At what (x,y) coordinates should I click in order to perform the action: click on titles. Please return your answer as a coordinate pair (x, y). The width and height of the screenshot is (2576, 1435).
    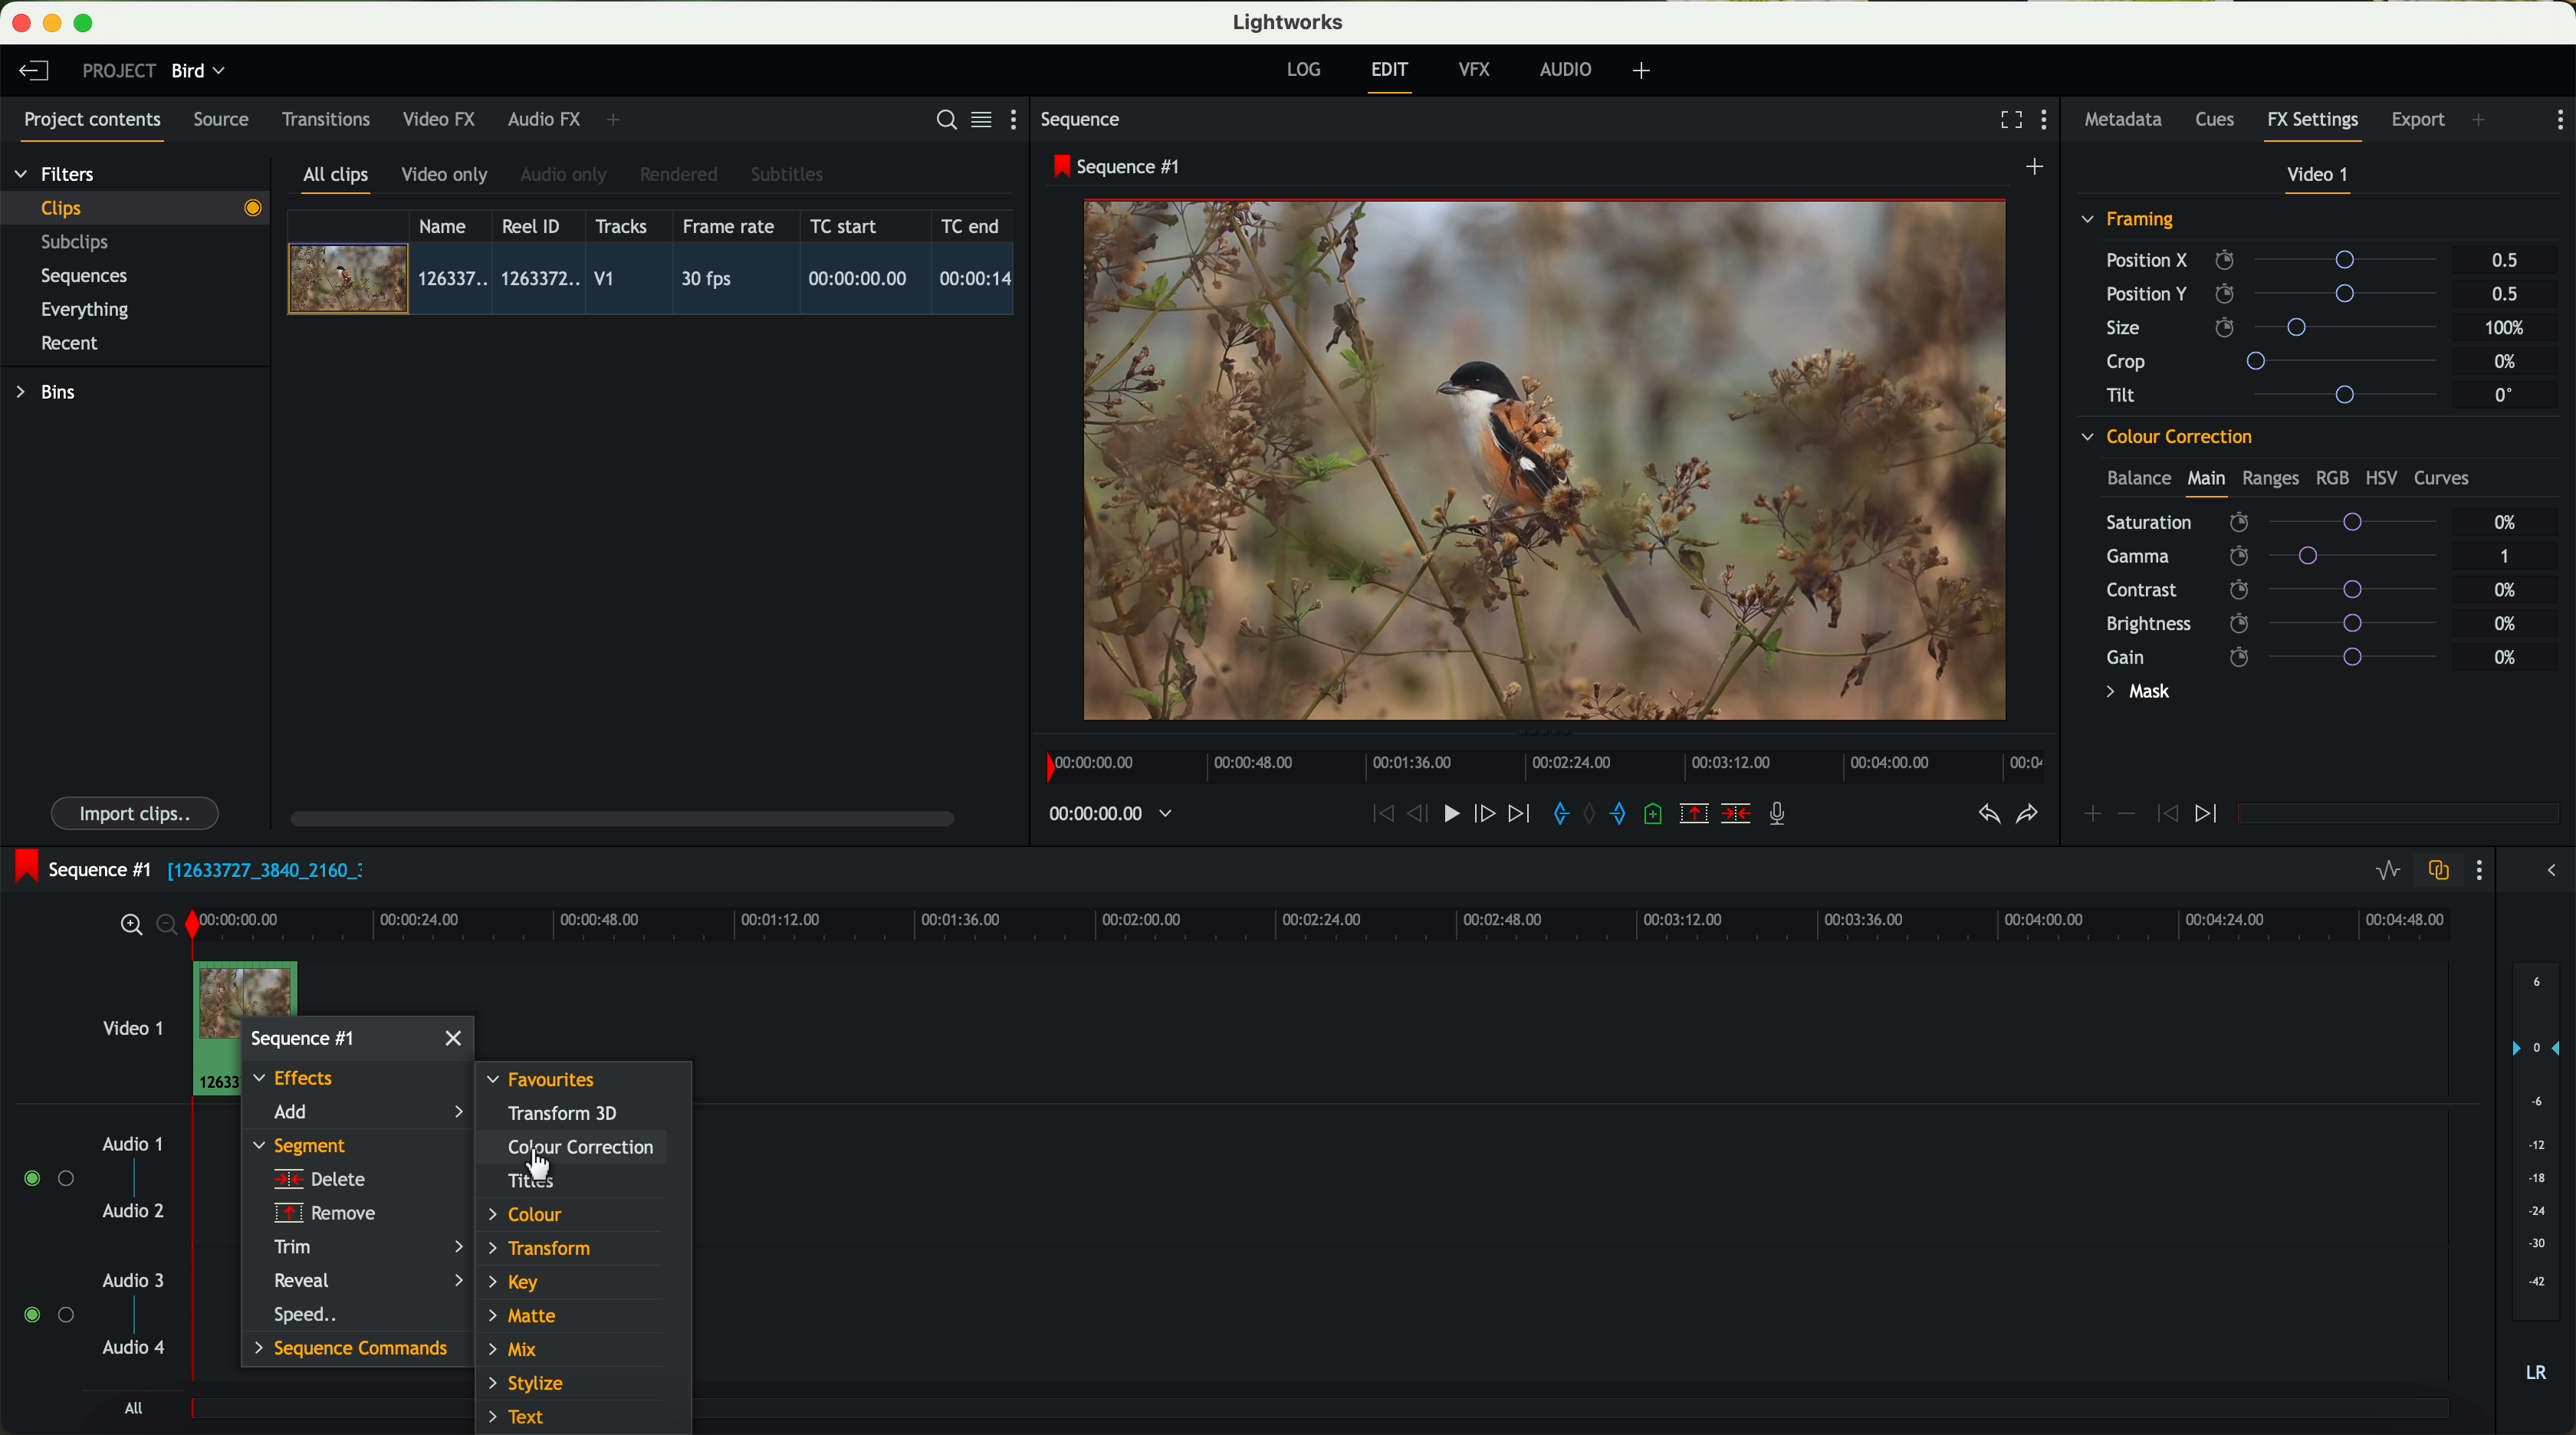
    Looking at the image, I should click on (528, 1180).